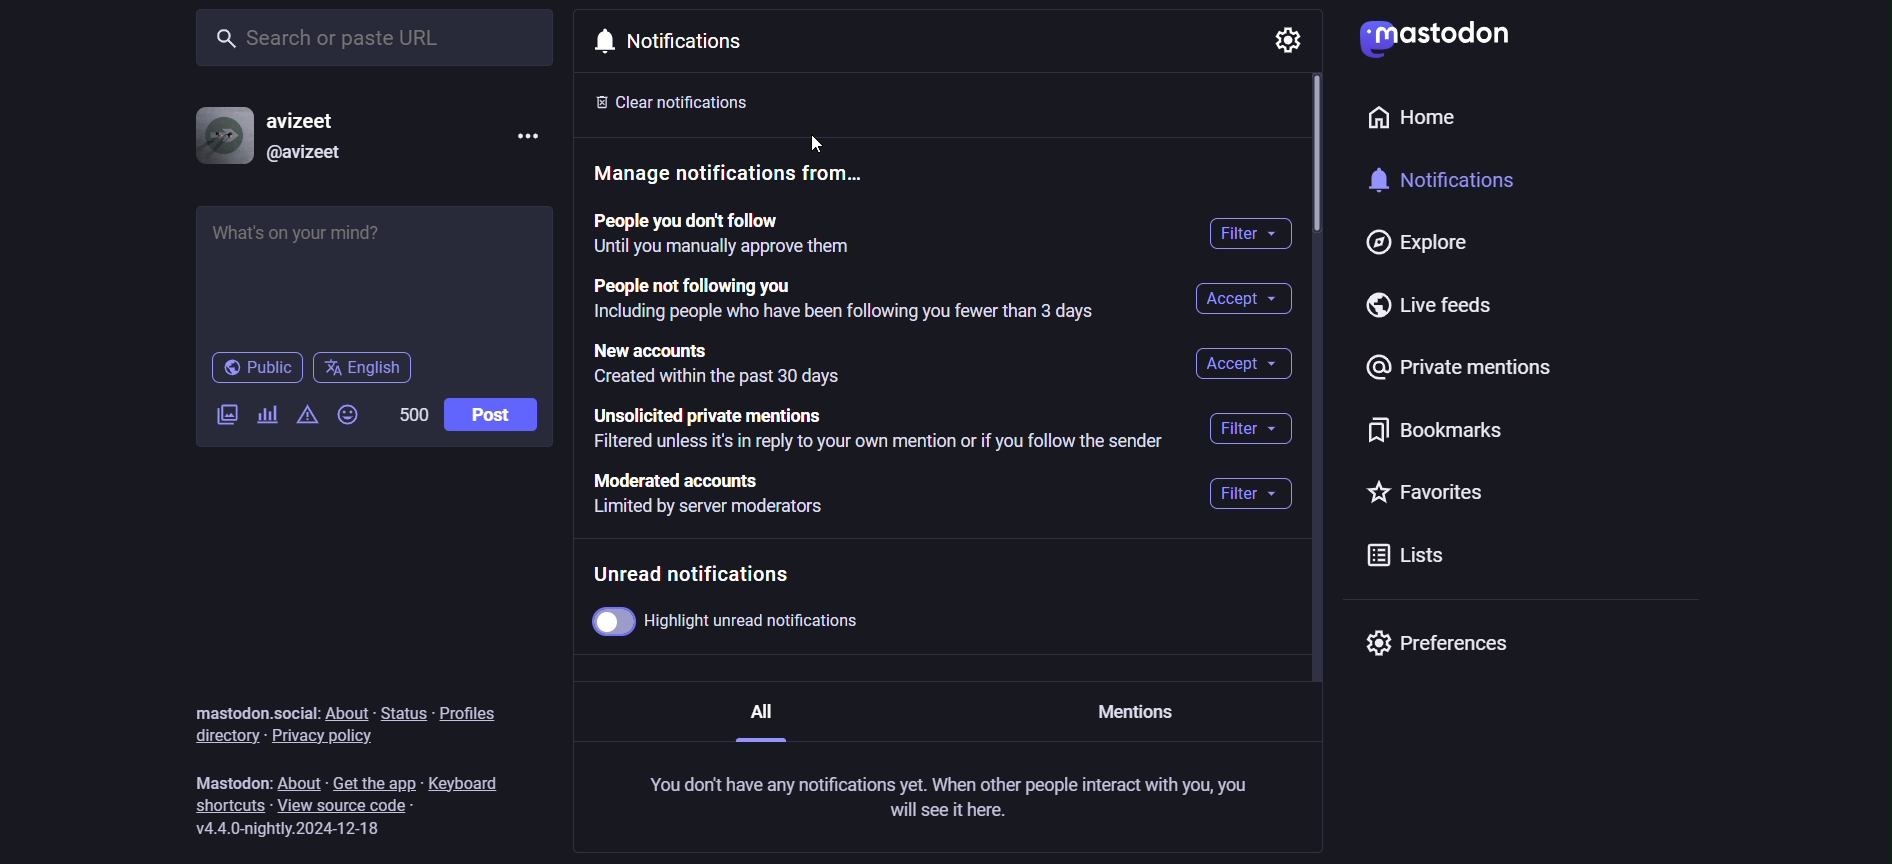  I want to click on clear notification, so click(692, 101).